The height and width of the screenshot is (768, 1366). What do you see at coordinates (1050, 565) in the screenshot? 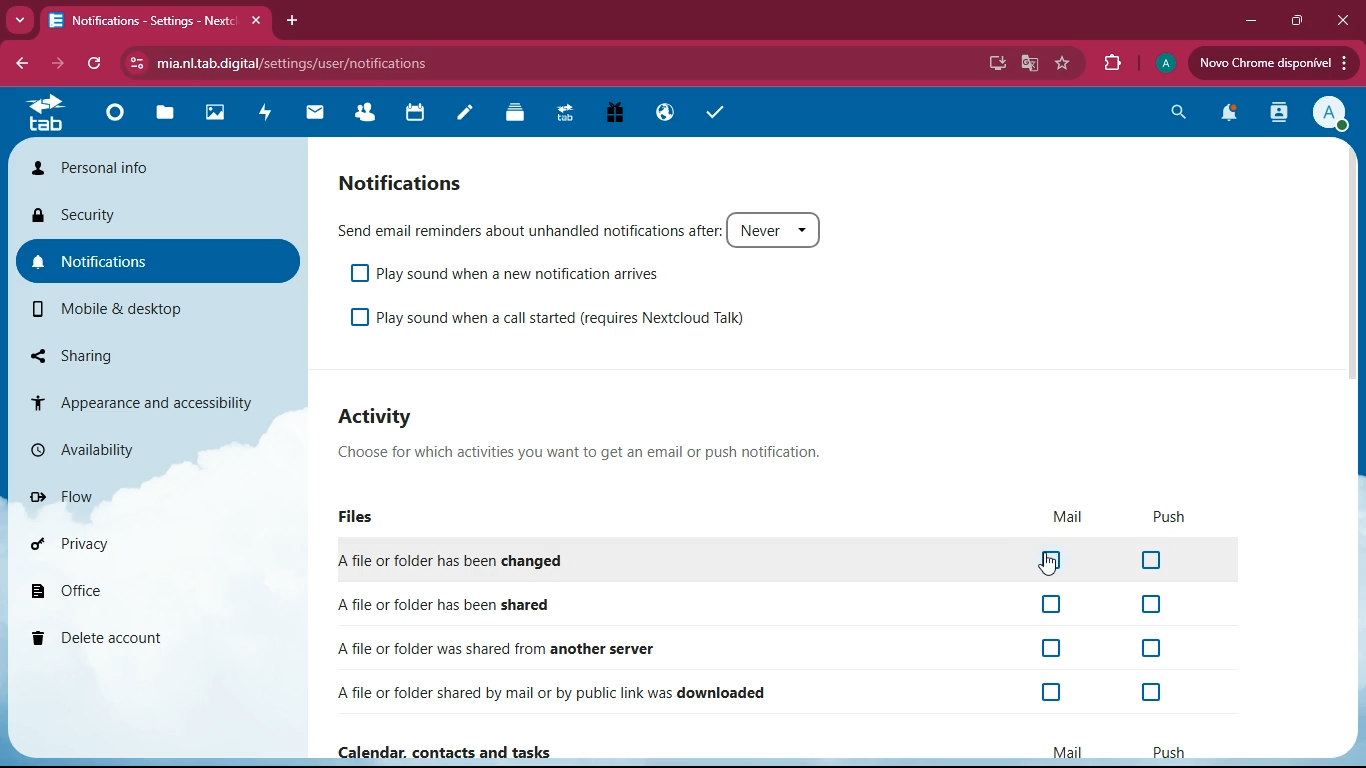
I see `cursor` at bounding box center [1050, 565].